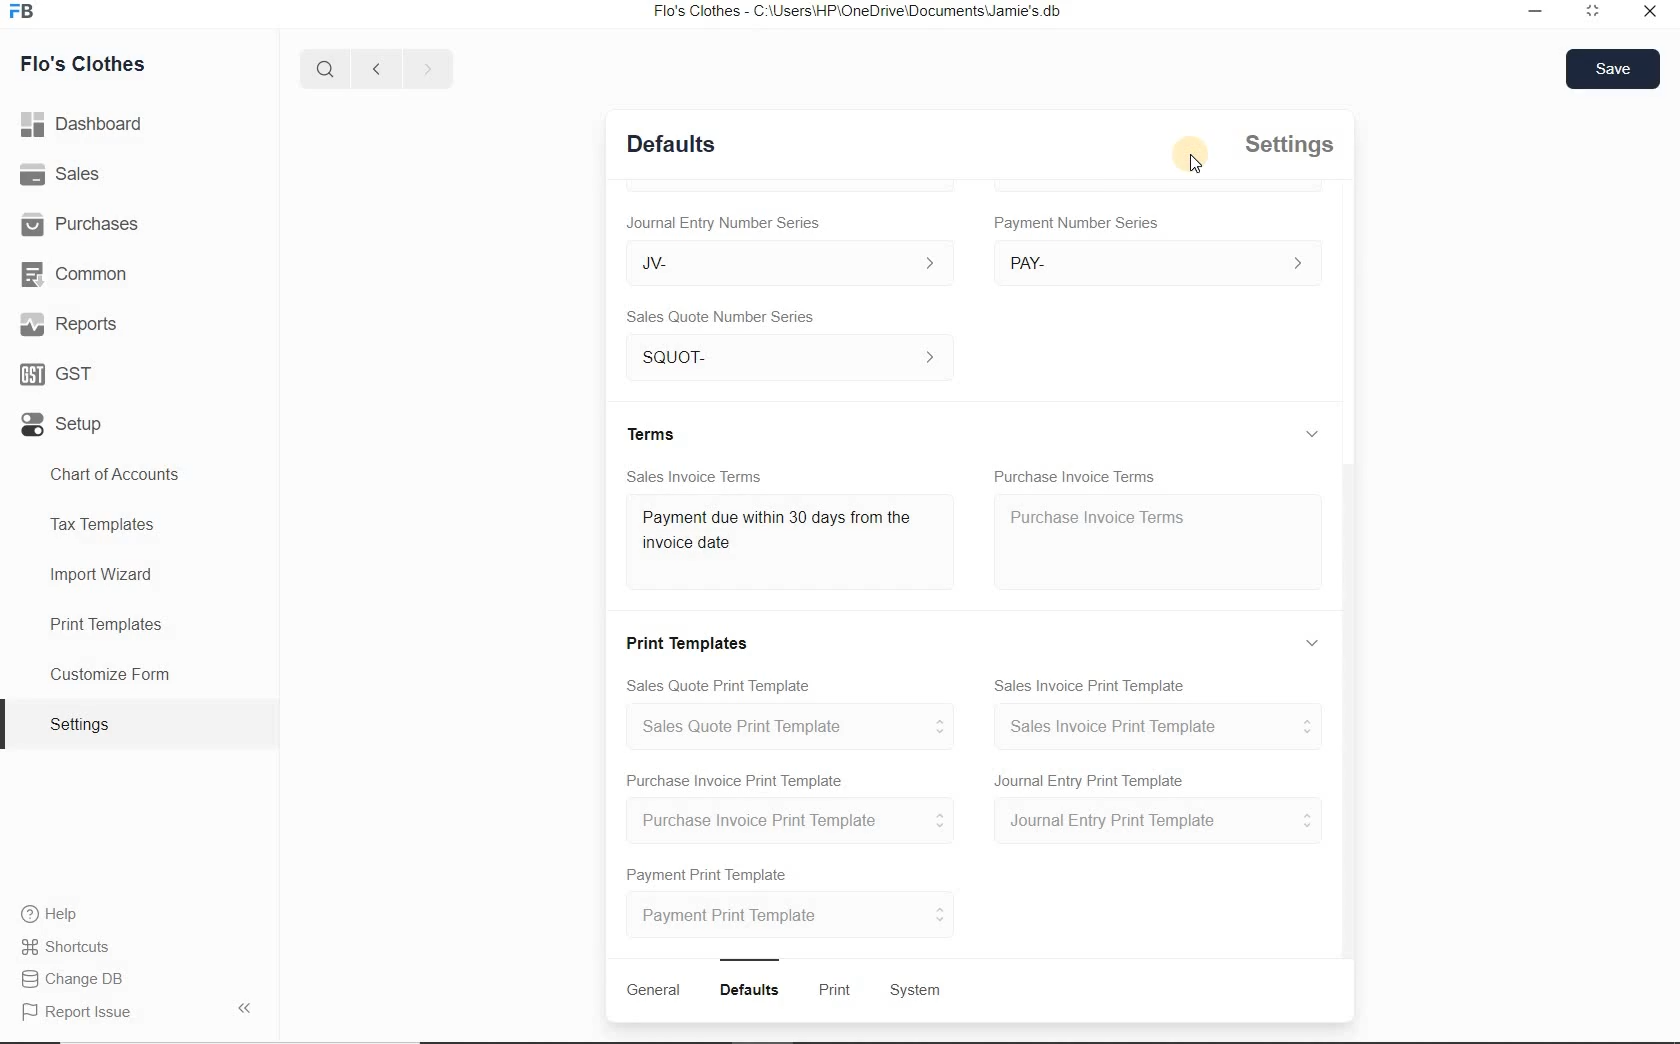  I want to click on Dashboard, so click(83, 124).